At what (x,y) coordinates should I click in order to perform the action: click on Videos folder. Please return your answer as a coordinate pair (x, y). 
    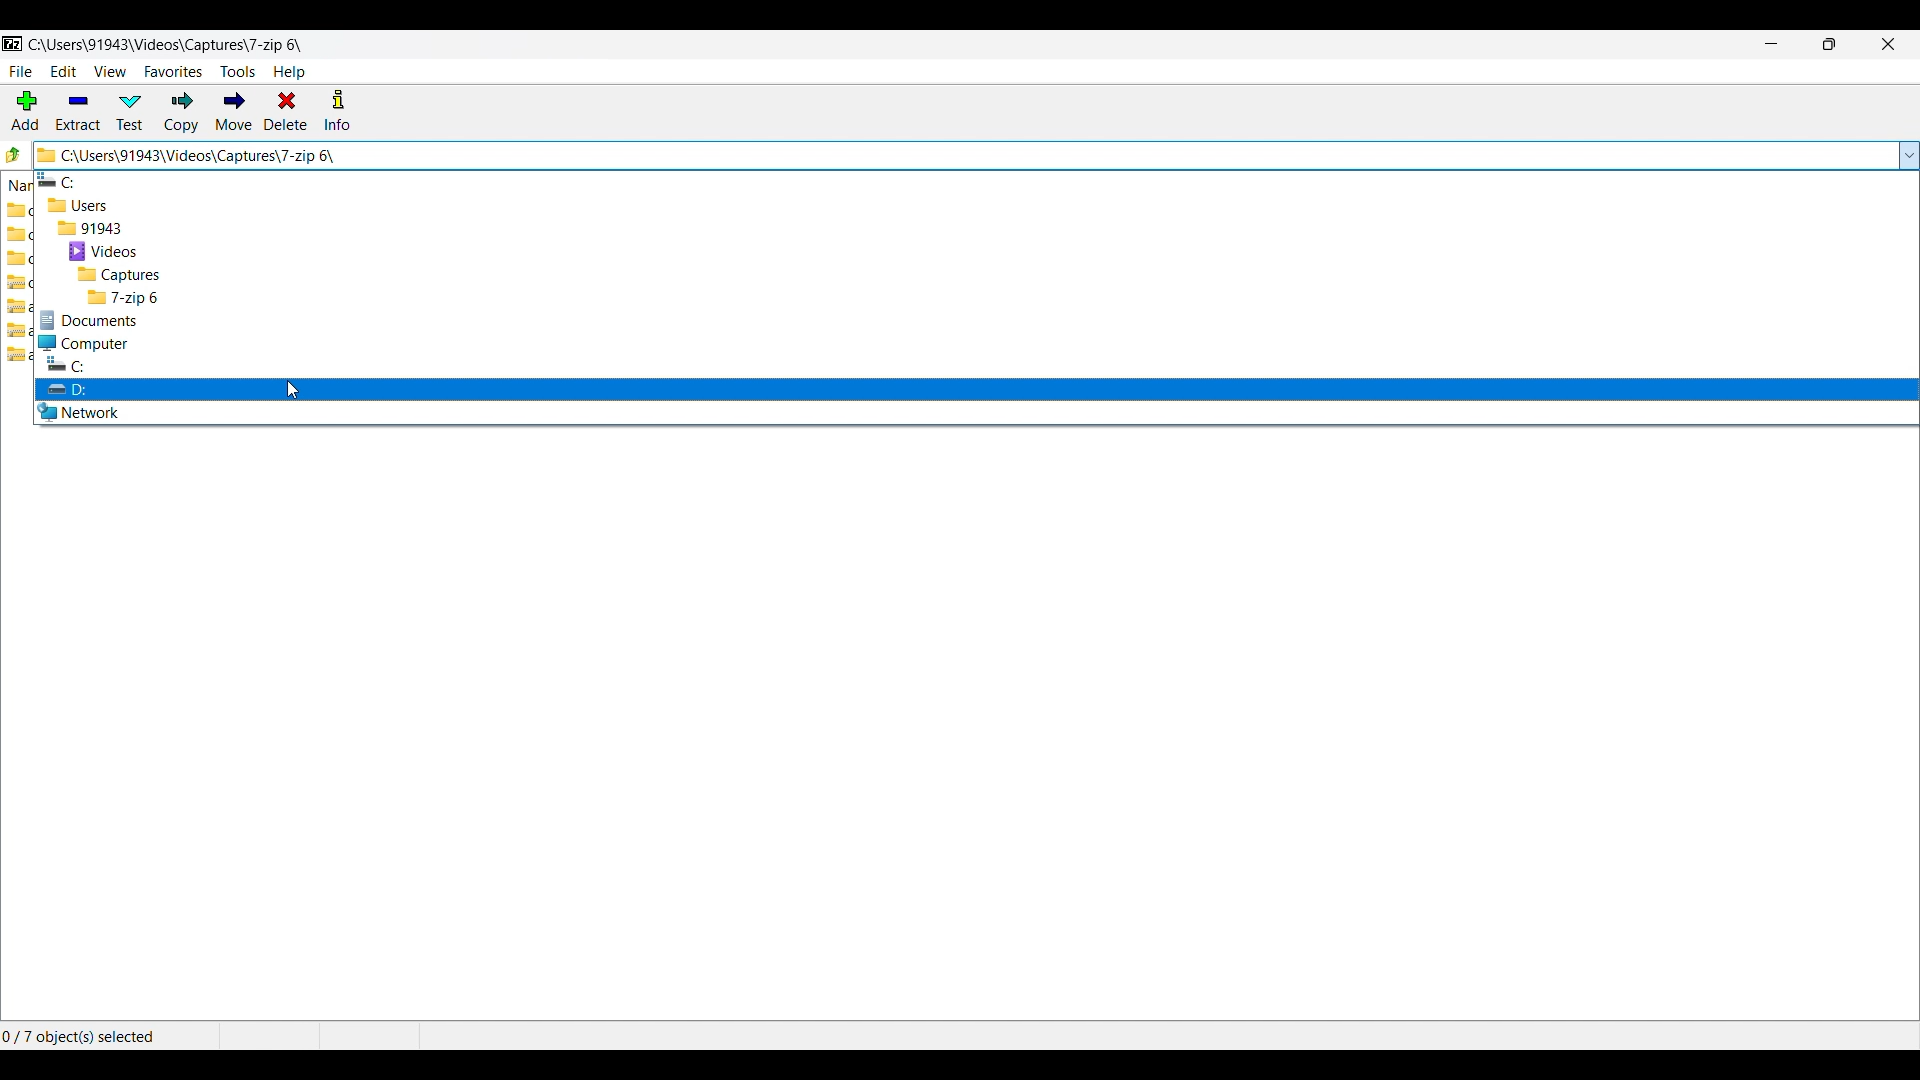
    Looking at the image, I should click on (976, 252).